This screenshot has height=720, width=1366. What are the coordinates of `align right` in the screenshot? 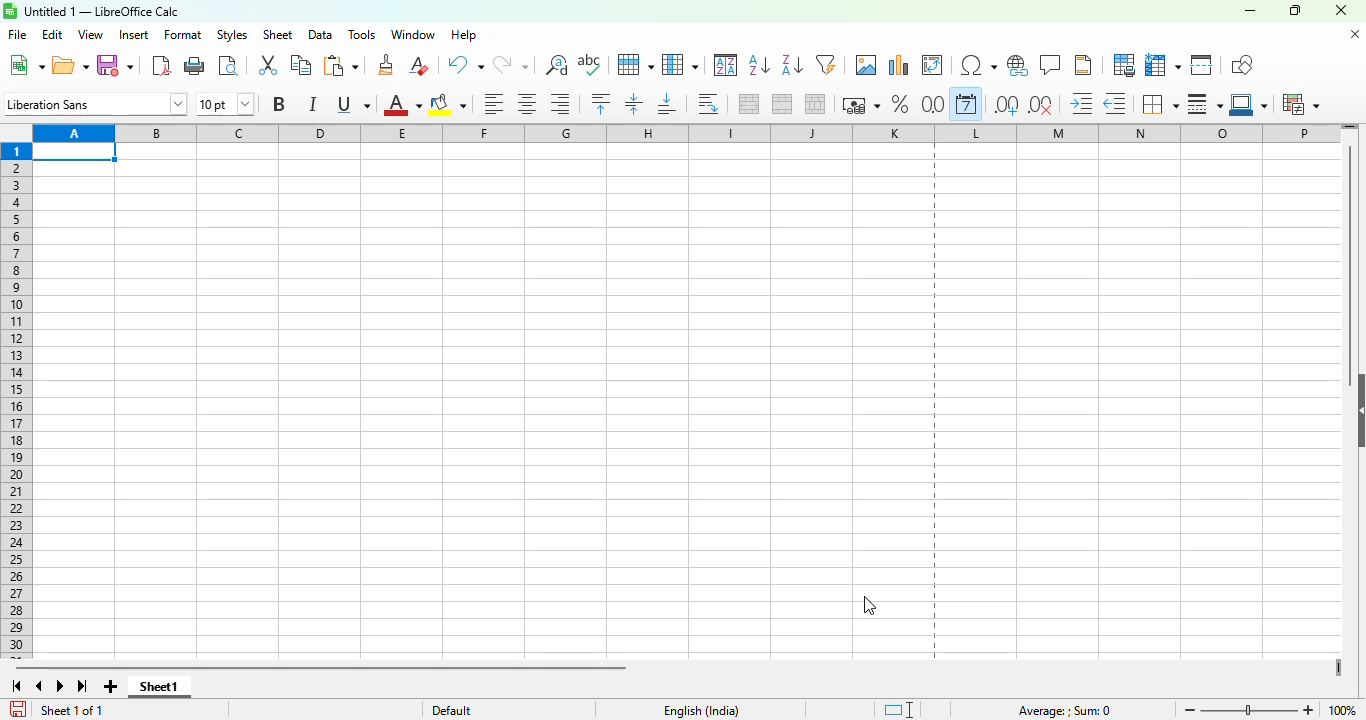 It's located at (560, 104).